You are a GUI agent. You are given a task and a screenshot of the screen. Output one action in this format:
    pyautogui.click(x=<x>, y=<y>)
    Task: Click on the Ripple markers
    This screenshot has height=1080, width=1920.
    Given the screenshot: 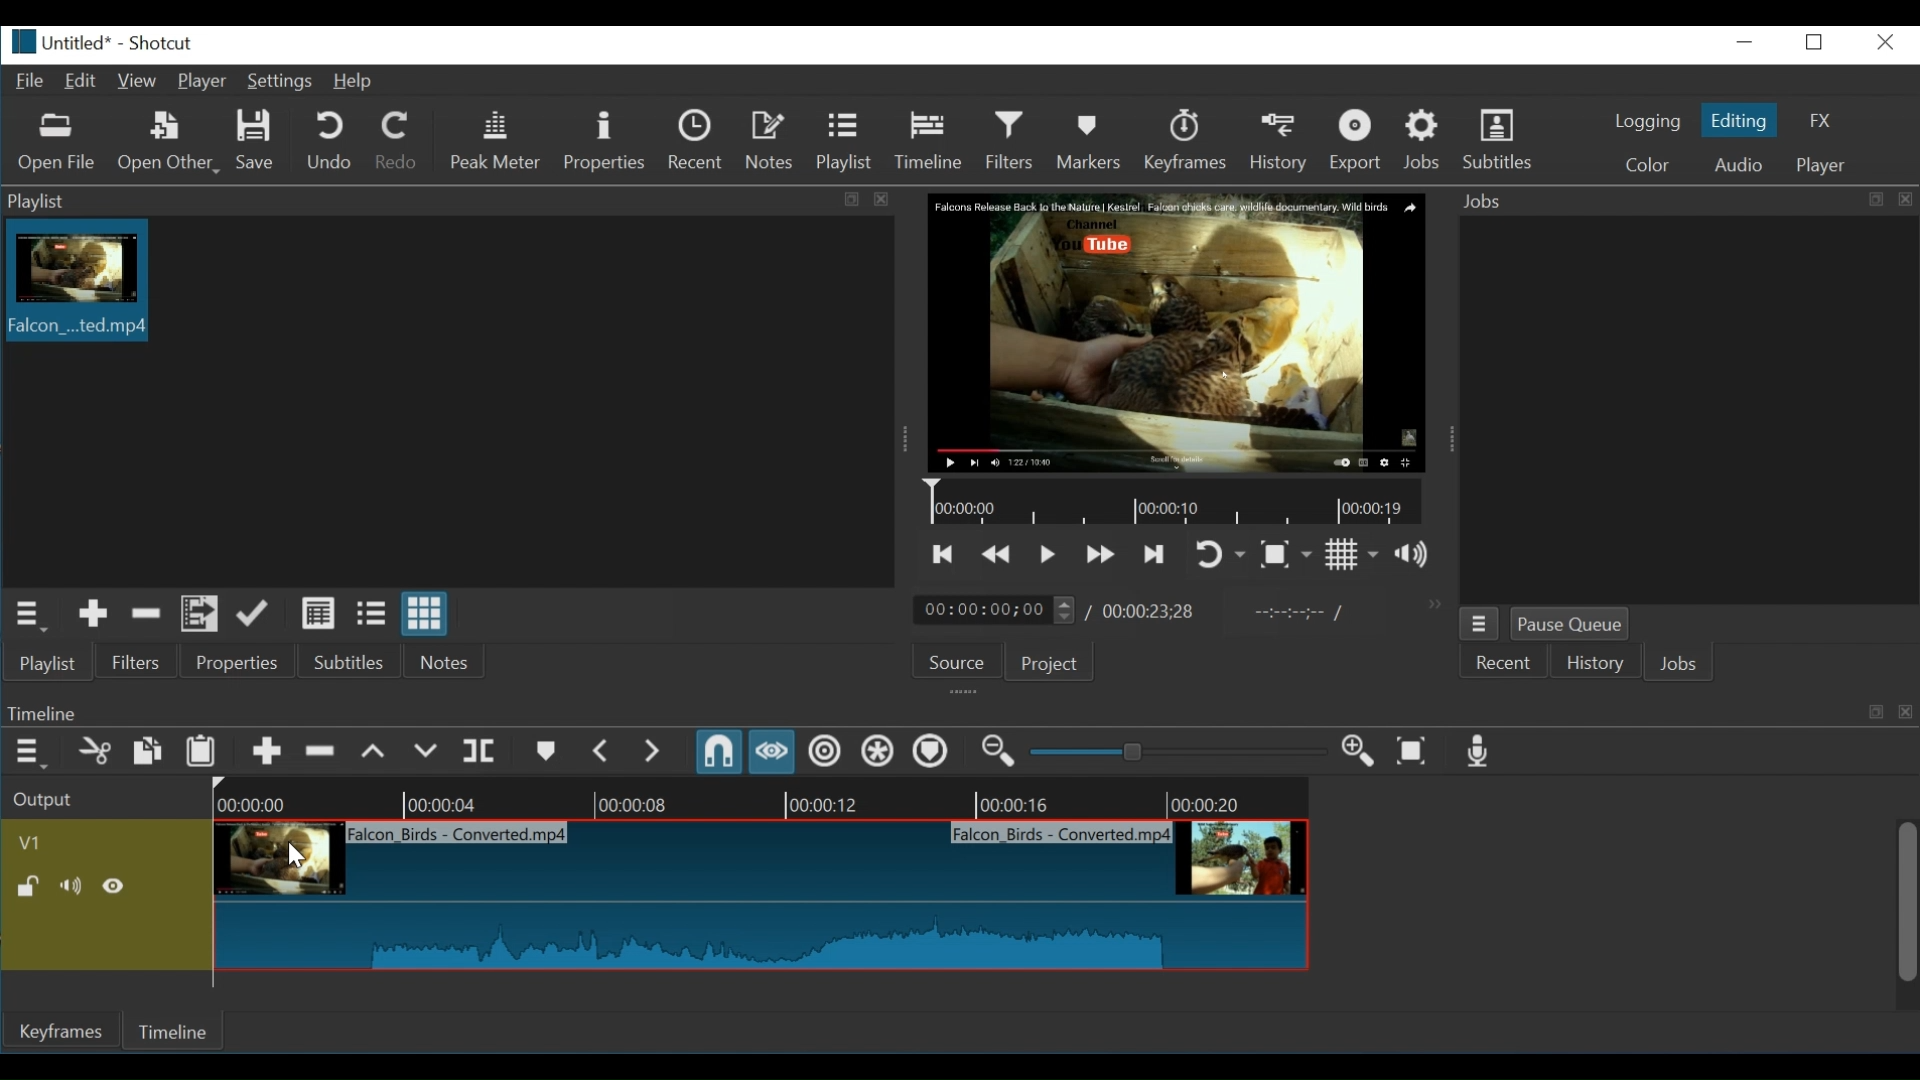 What is the action you would take?
    pyautogui.click(x=929, y=751)
    